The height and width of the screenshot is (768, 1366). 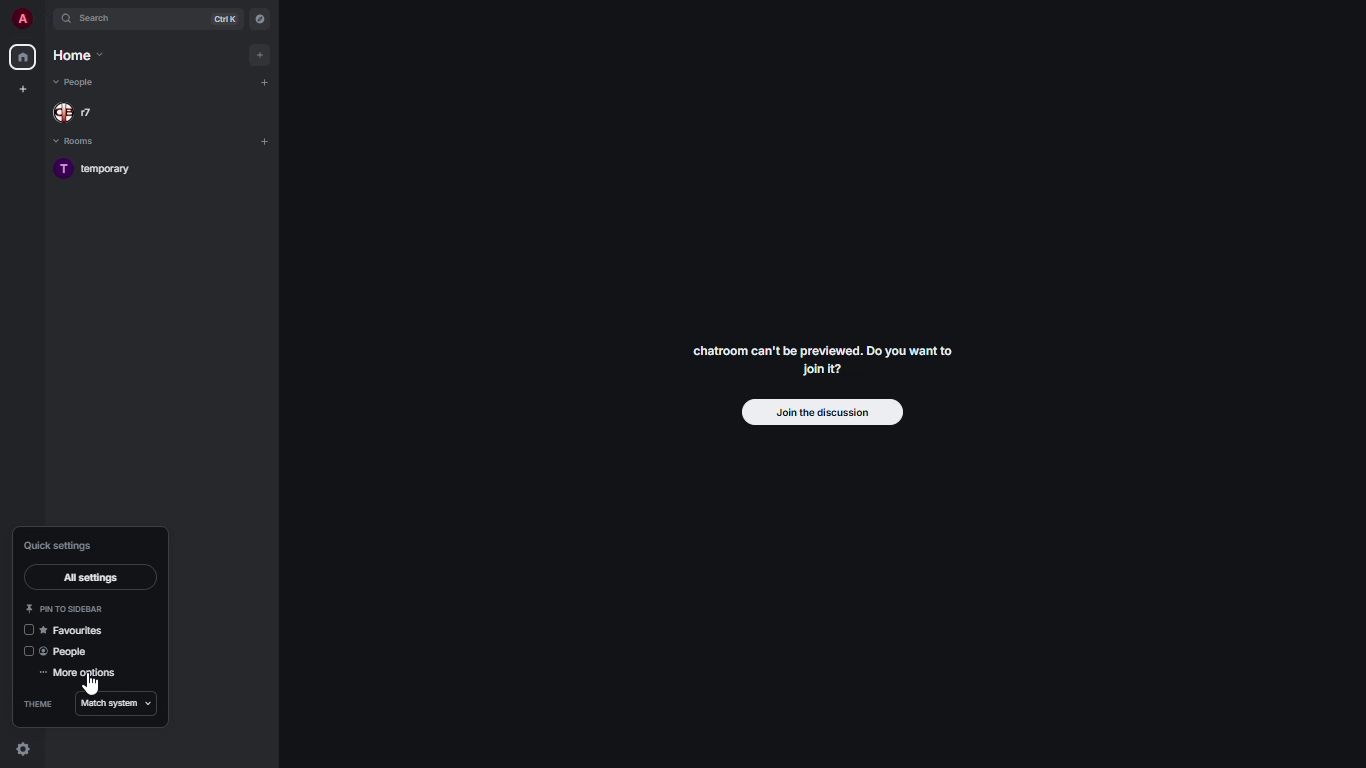 What do you see at coordinates (266, 81) in the screenshot?
I see `add` at bounding box center [266, 81].